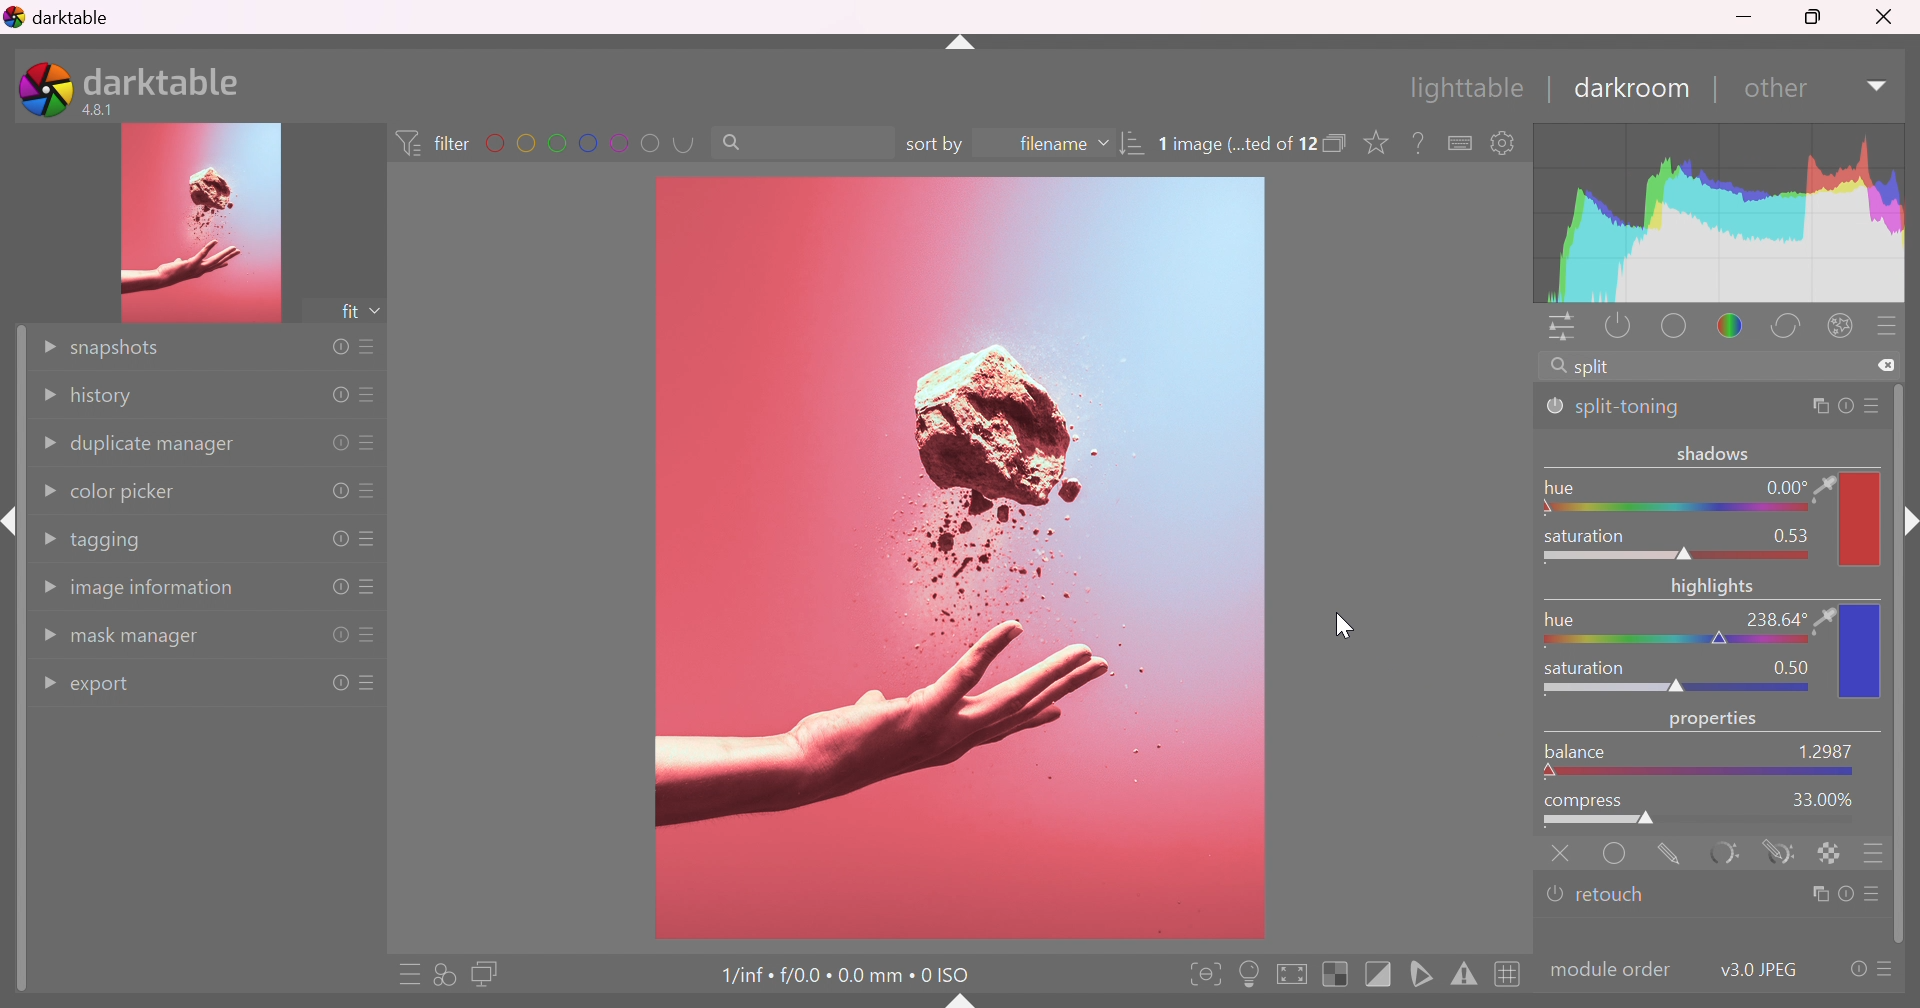 The width and height of the screenshot is (1920, 1008). I want to click on click to change the type of overlays shown on thumbnails, so click(1377, 143).